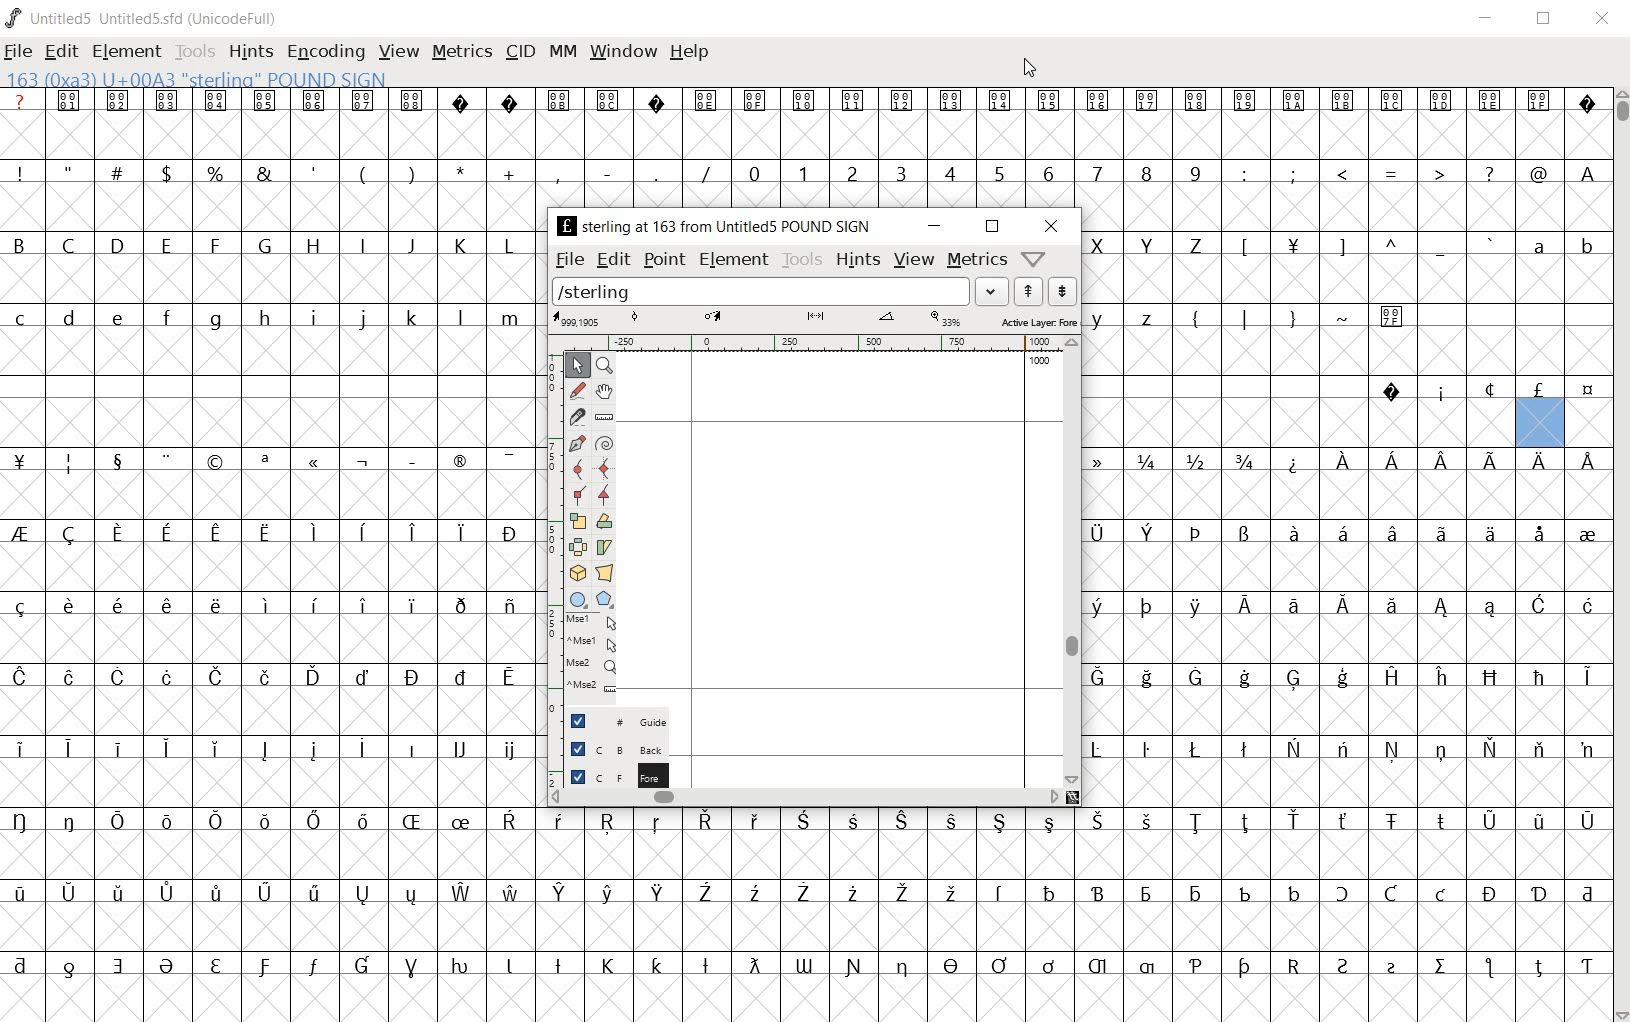 Image resolution: width=1630 pixels, height=1022 pixels. I want to click on /sterling, so click(762, 289).